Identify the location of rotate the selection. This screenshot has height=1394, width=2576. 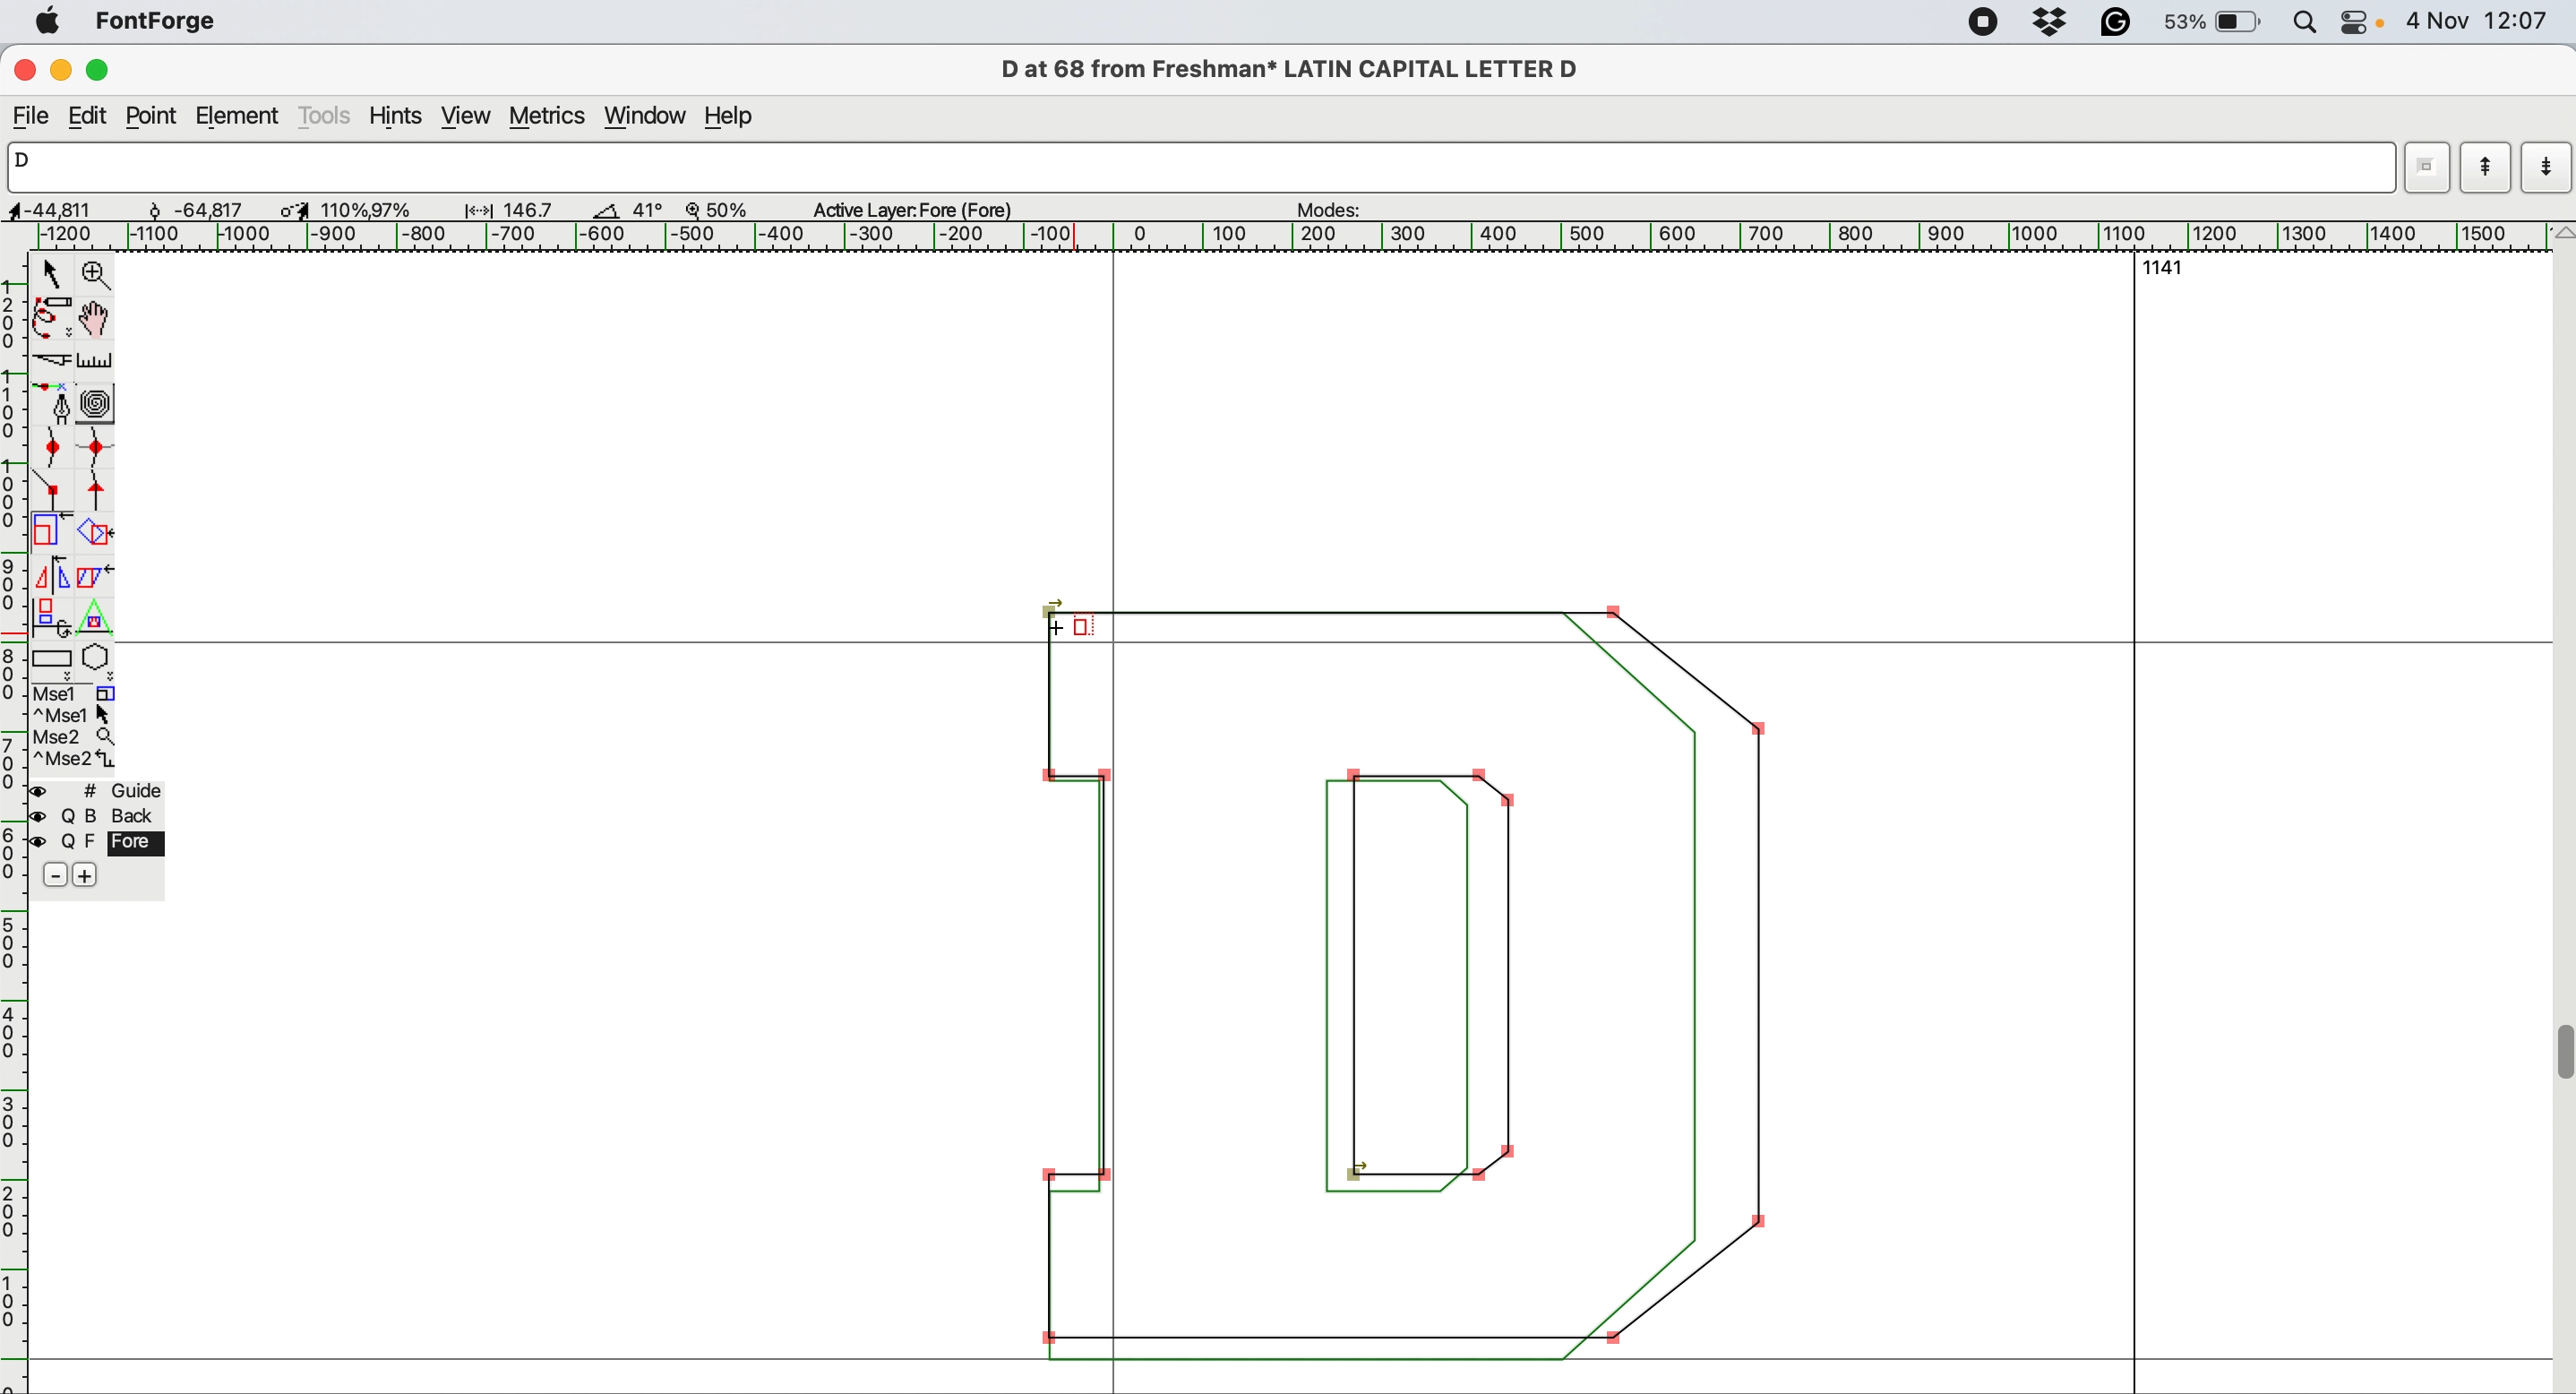
(92, 536).